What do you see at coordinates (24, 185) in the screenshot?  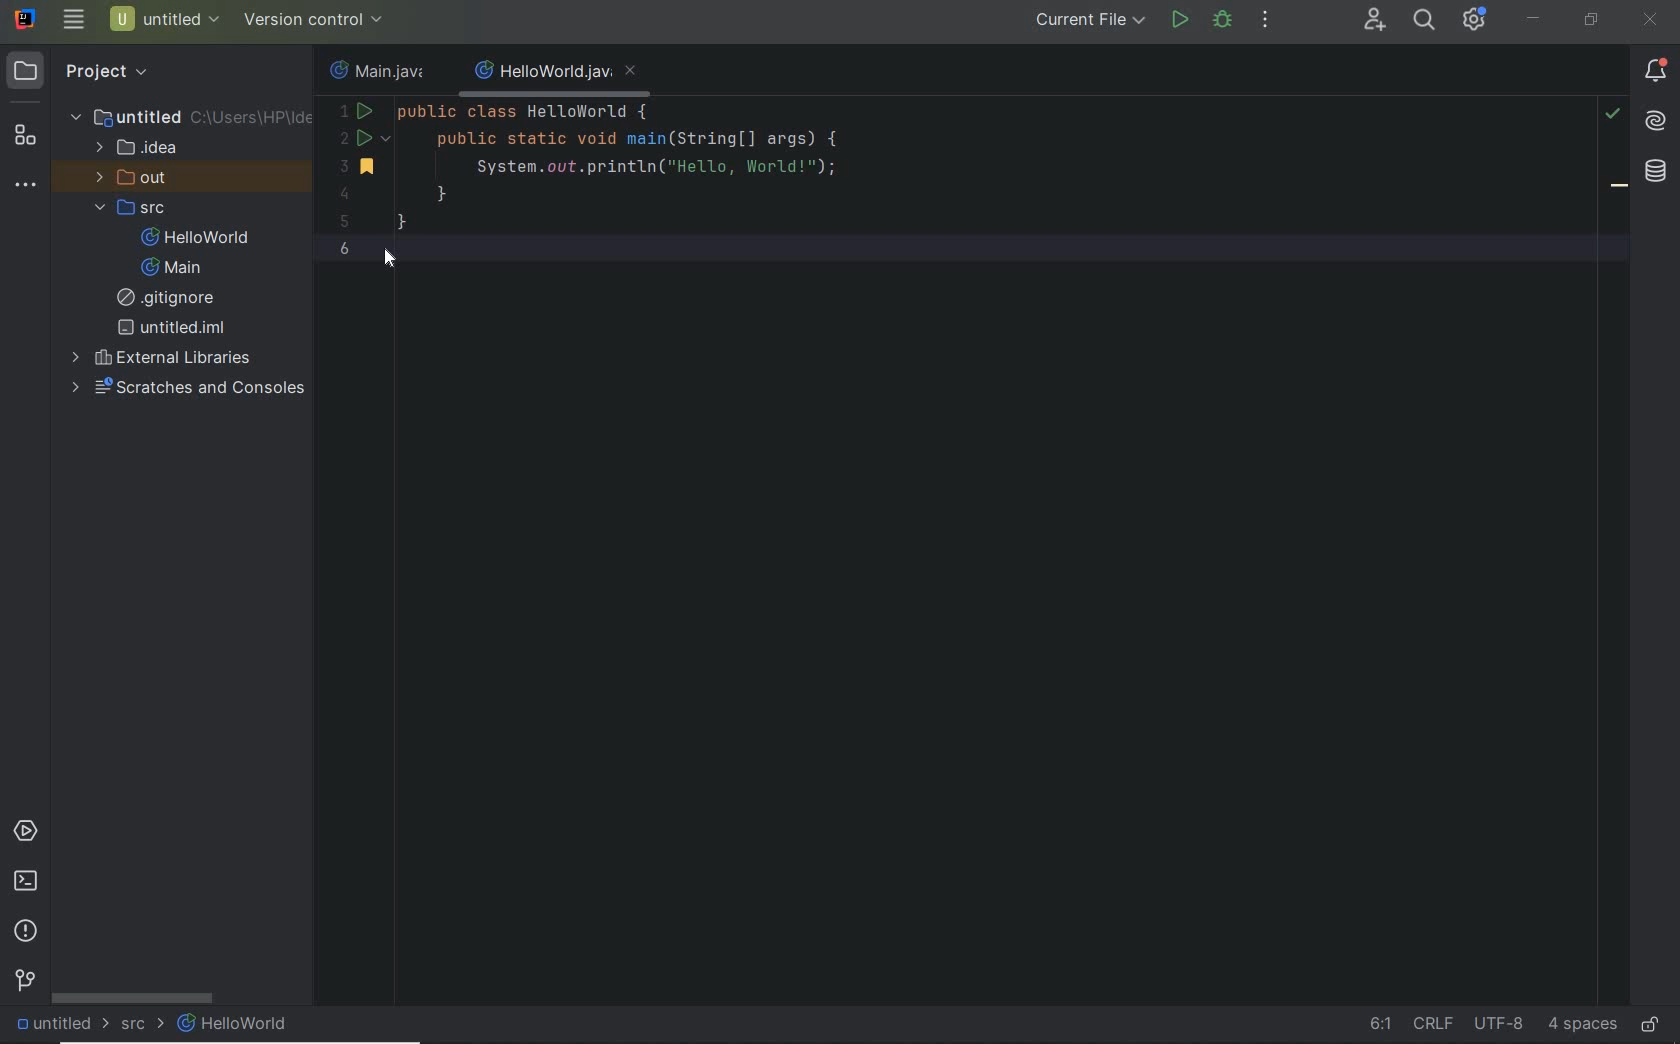 I see `more tool windows` at bounding box center [24, 185].